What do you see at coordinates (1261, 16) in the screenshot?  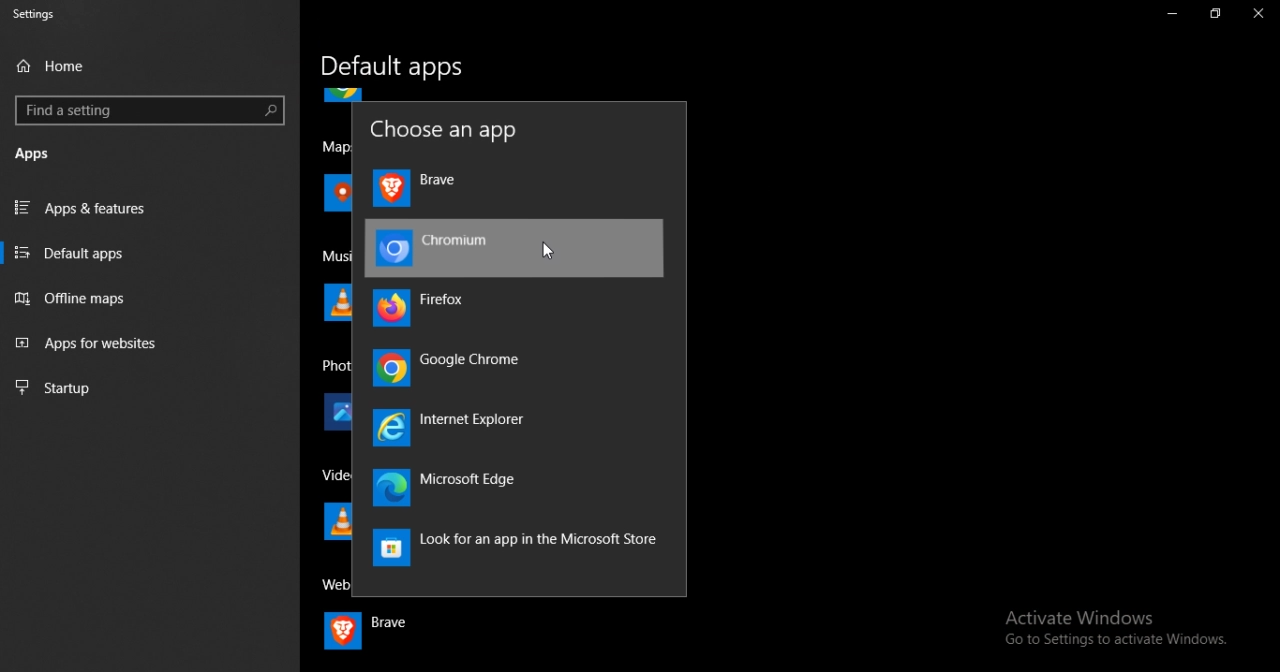 I see `close tab` at bounding box center [1261, 16].